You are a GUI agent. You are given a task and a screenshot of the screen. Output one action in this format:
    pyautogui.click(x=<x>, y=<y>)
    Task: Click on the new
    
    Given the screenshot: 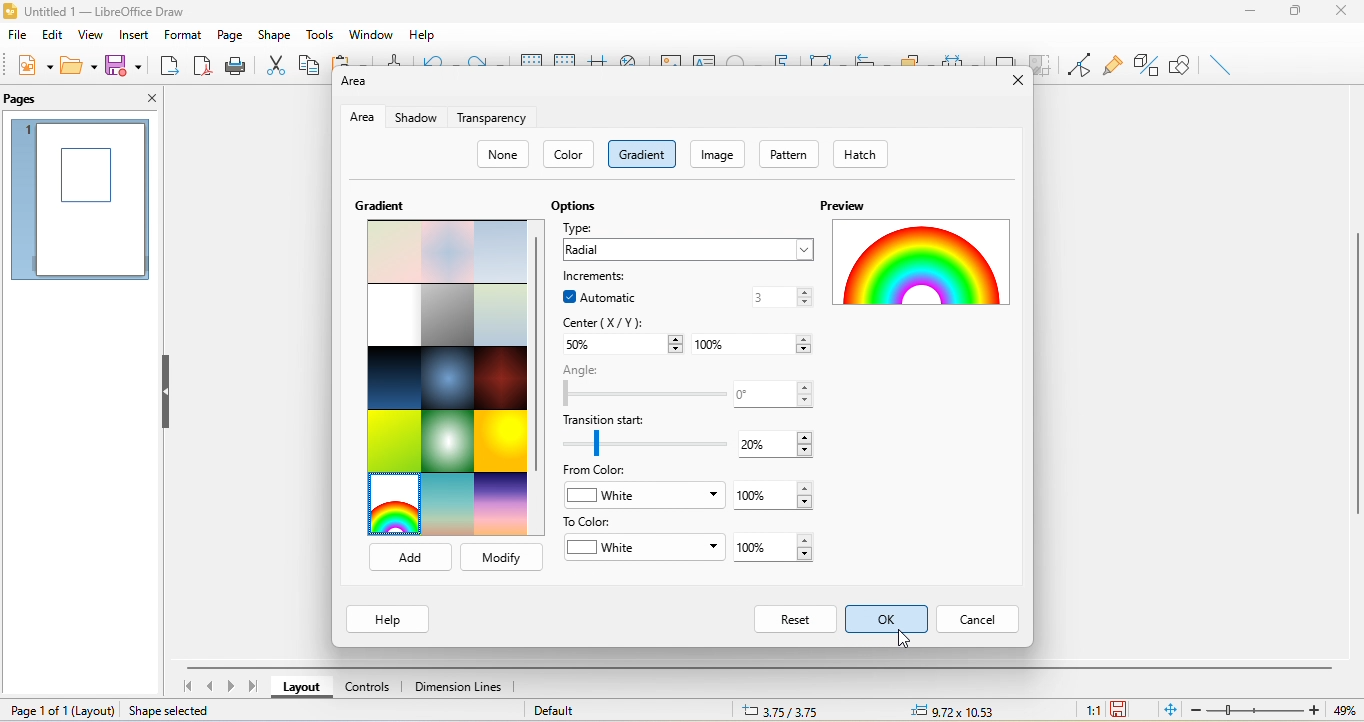 What is the action you would take?
    pyautogui.click(x=31, y=65)
    